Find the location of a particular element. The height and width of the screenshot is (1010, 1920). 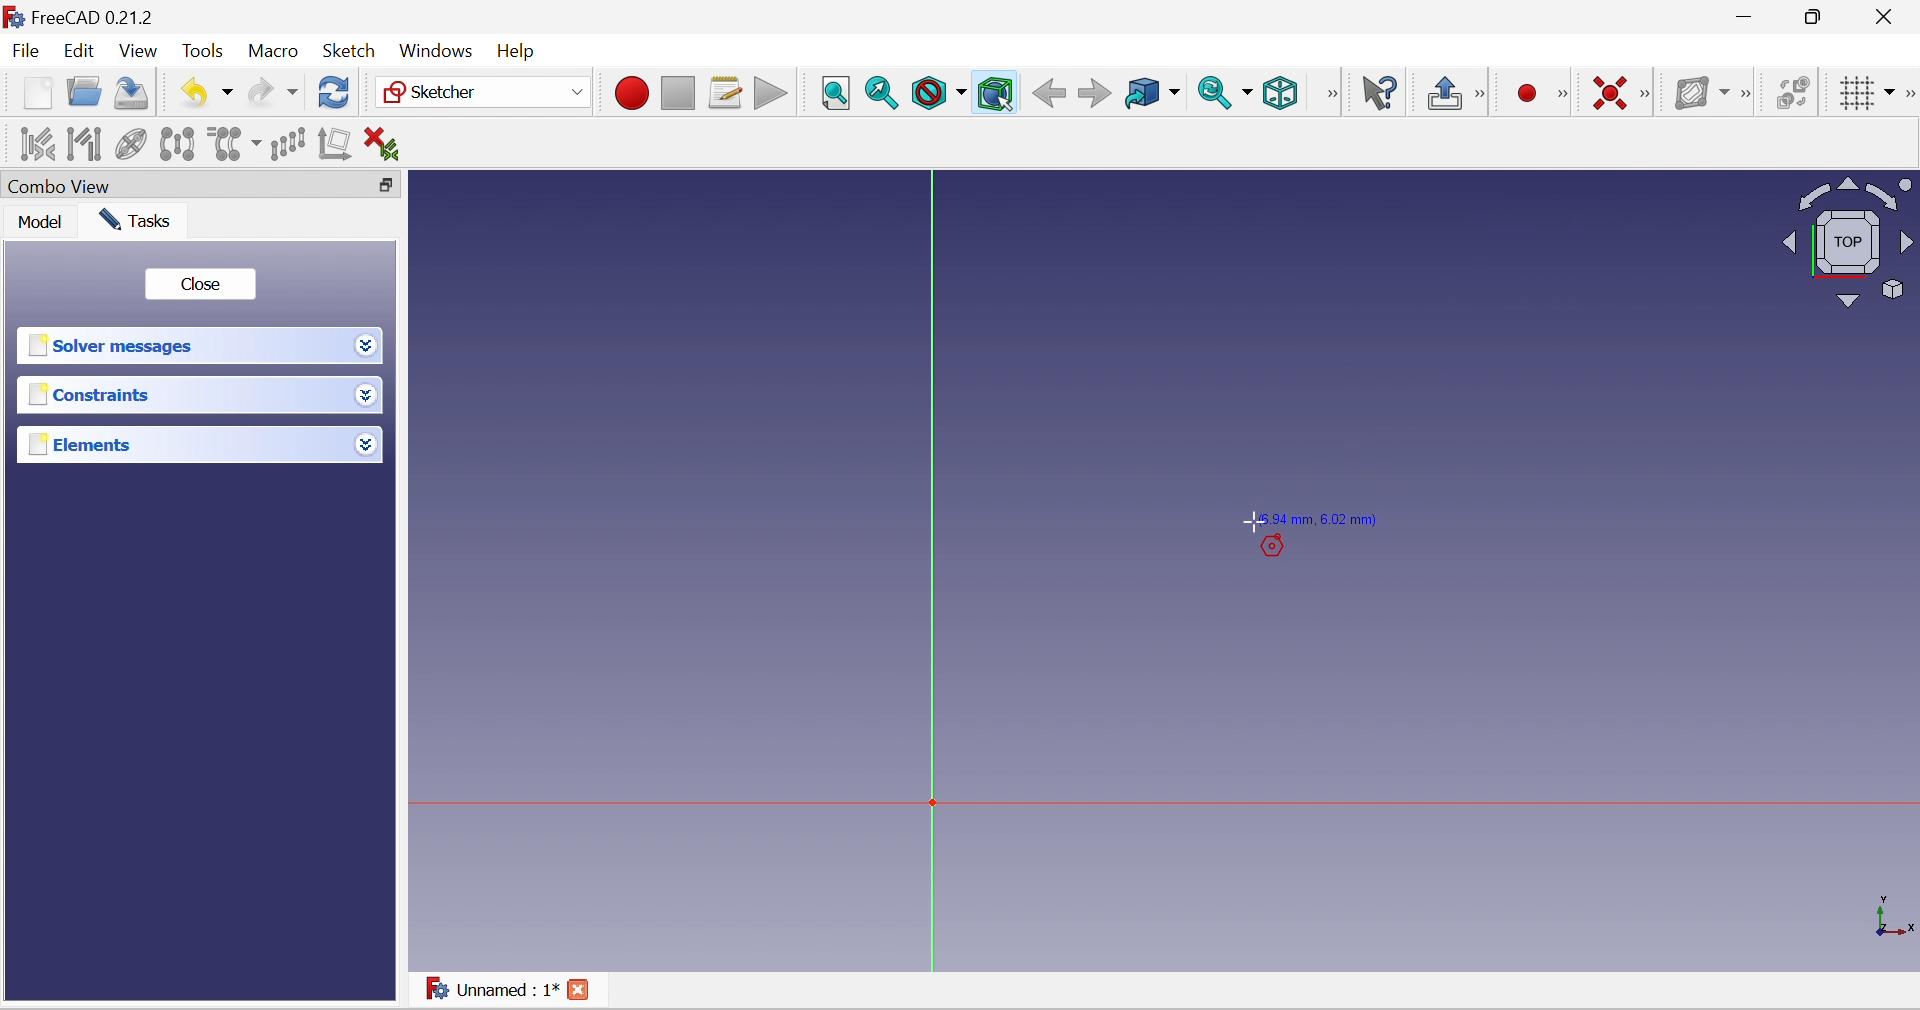

Elements is located at coordinates (183, 444).